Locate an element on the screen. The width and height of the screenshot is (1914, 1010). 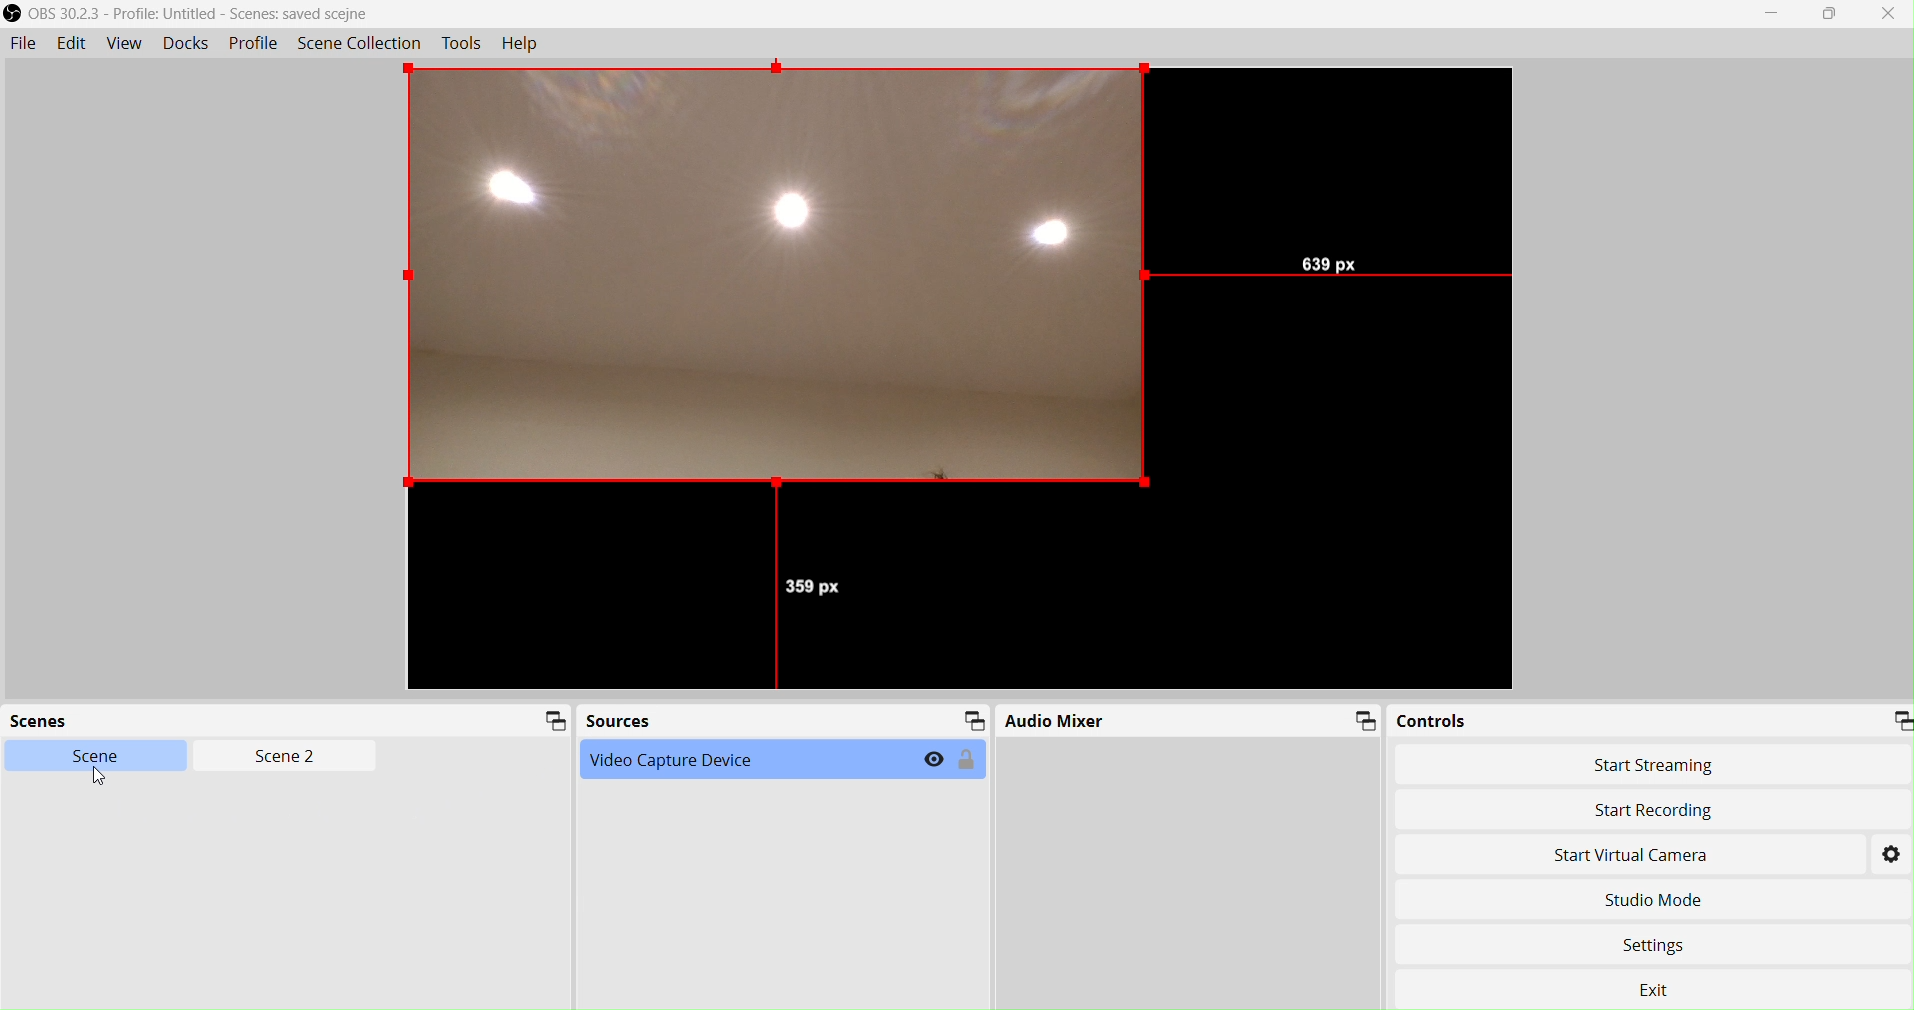
Sources is located at coordinates (786, 722).